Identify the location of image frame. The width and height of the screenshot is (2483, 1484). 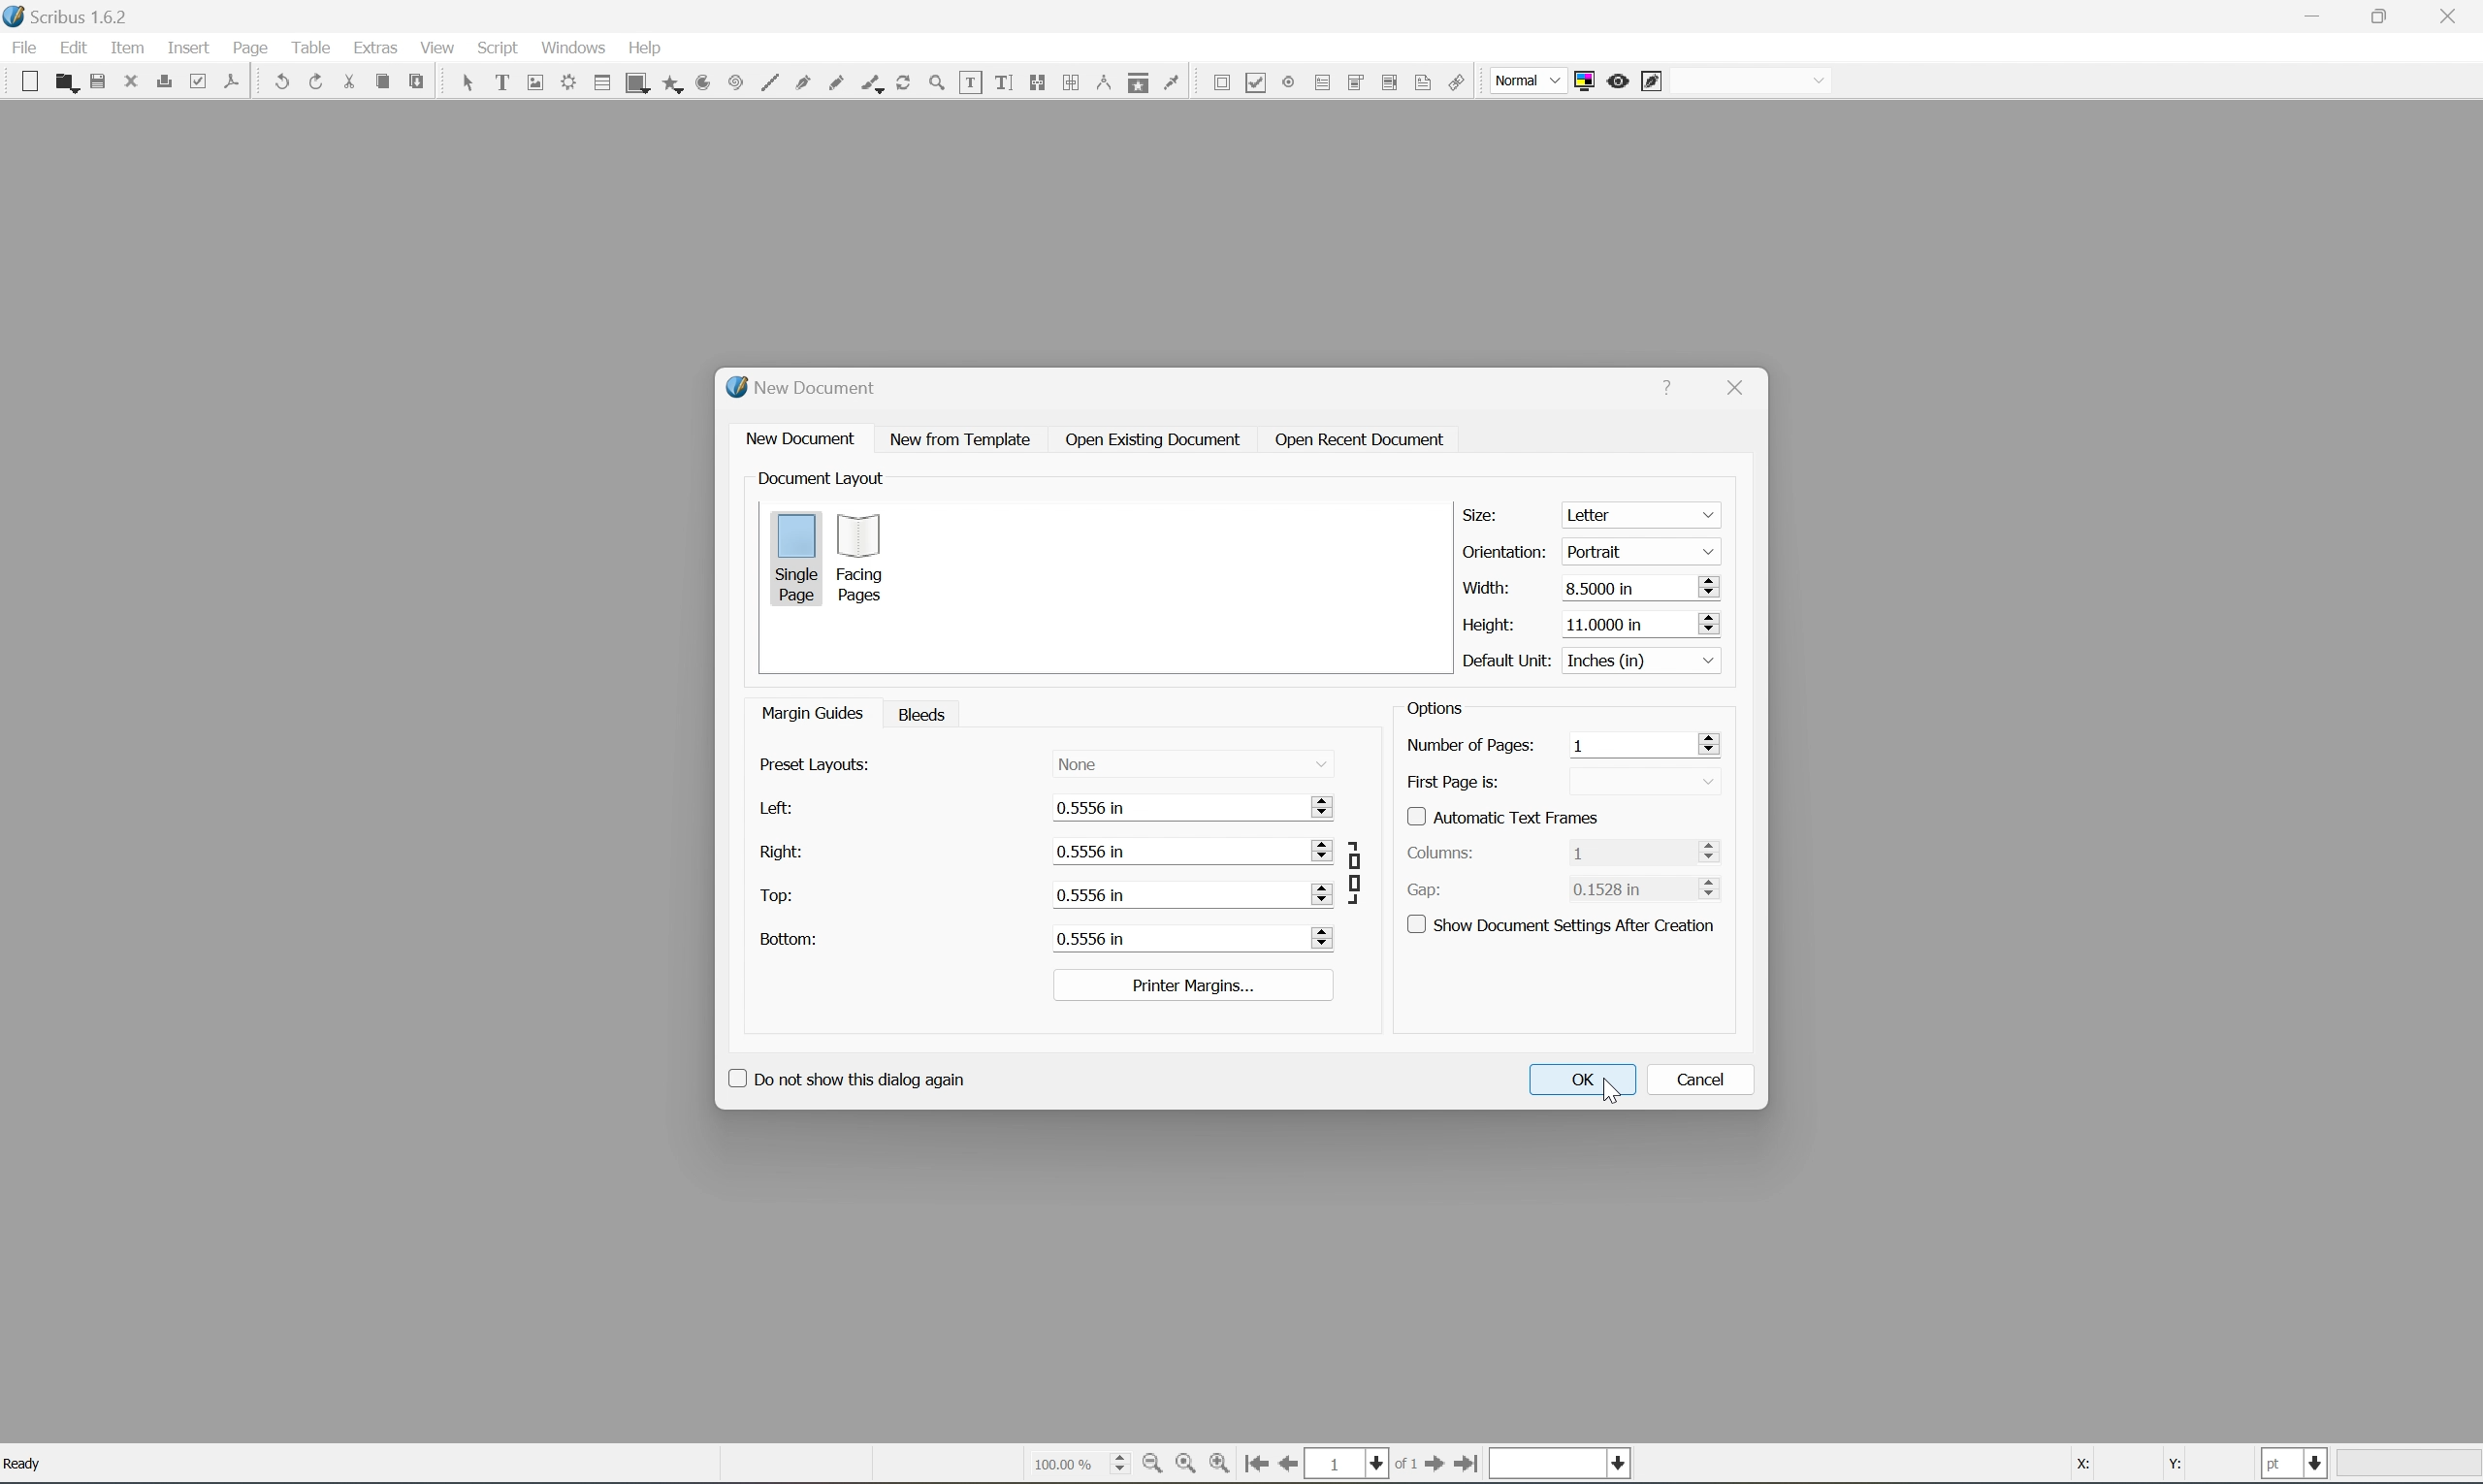
(535, 82).